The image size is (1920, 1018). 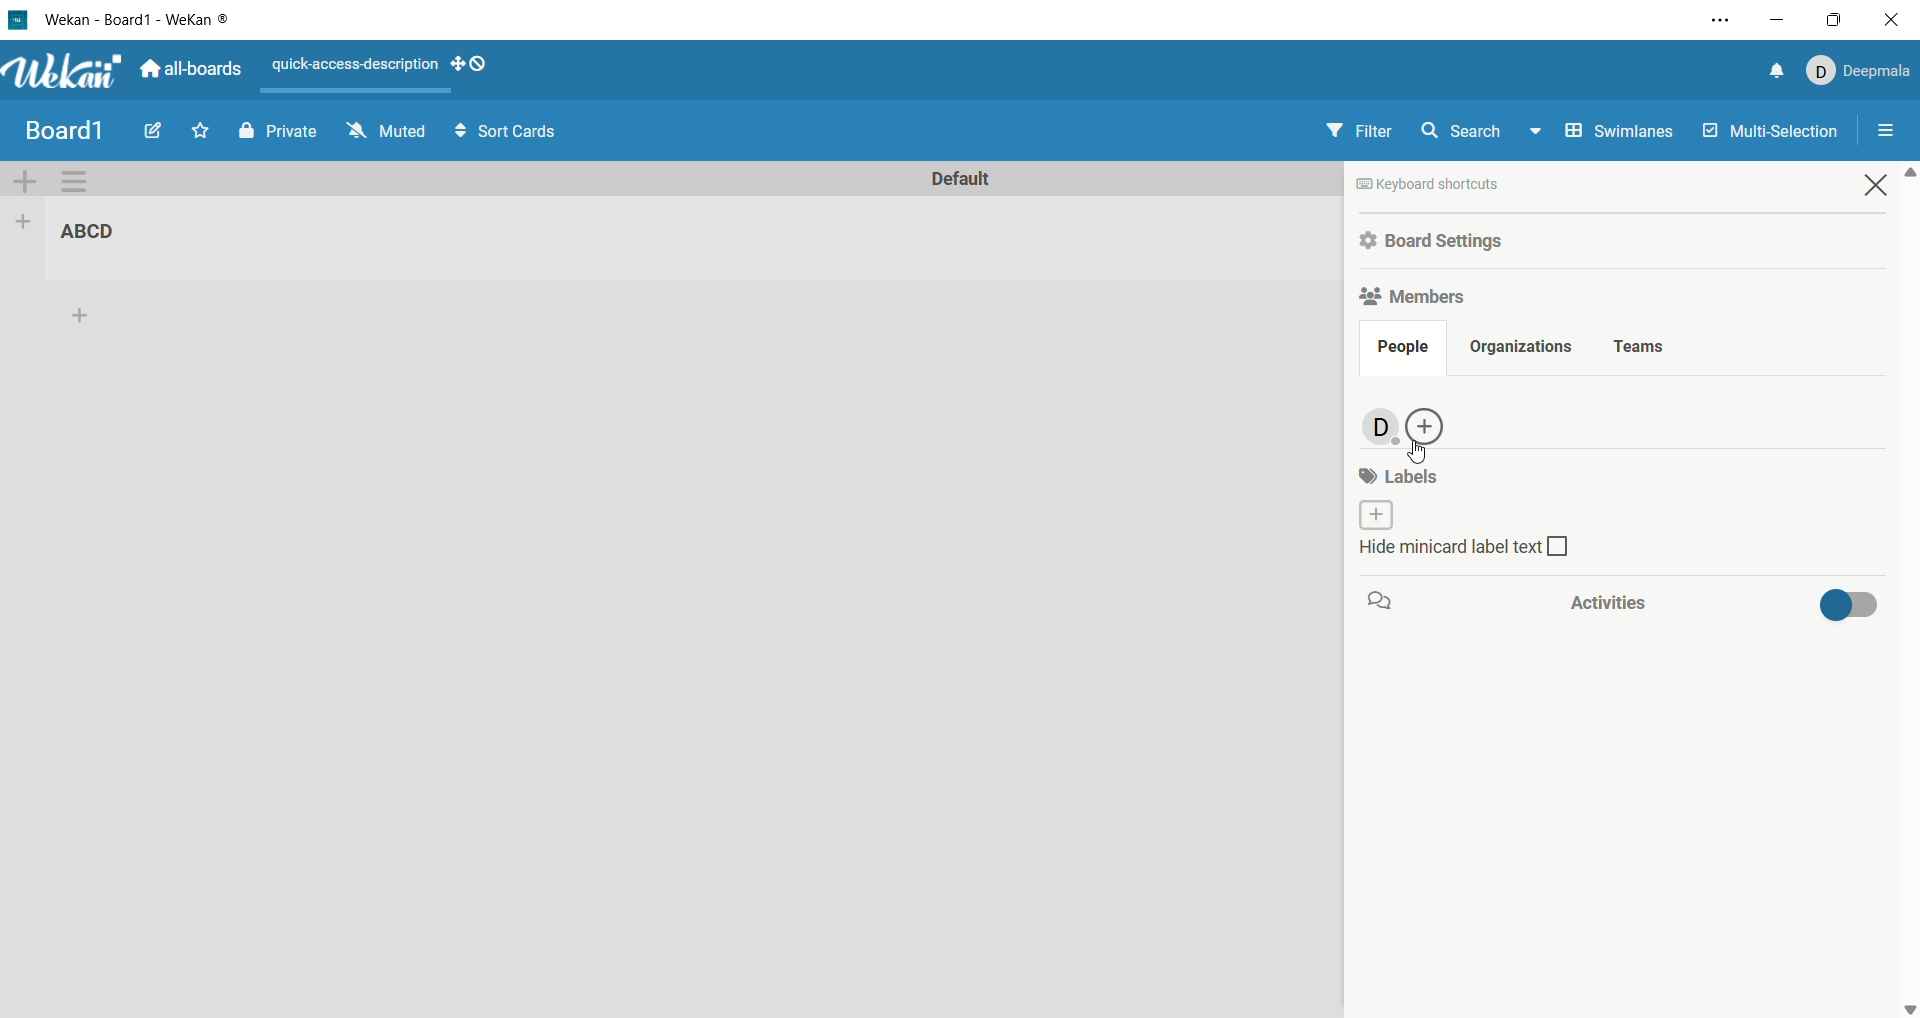 I want to click on edit, so click(x=153, y=130).